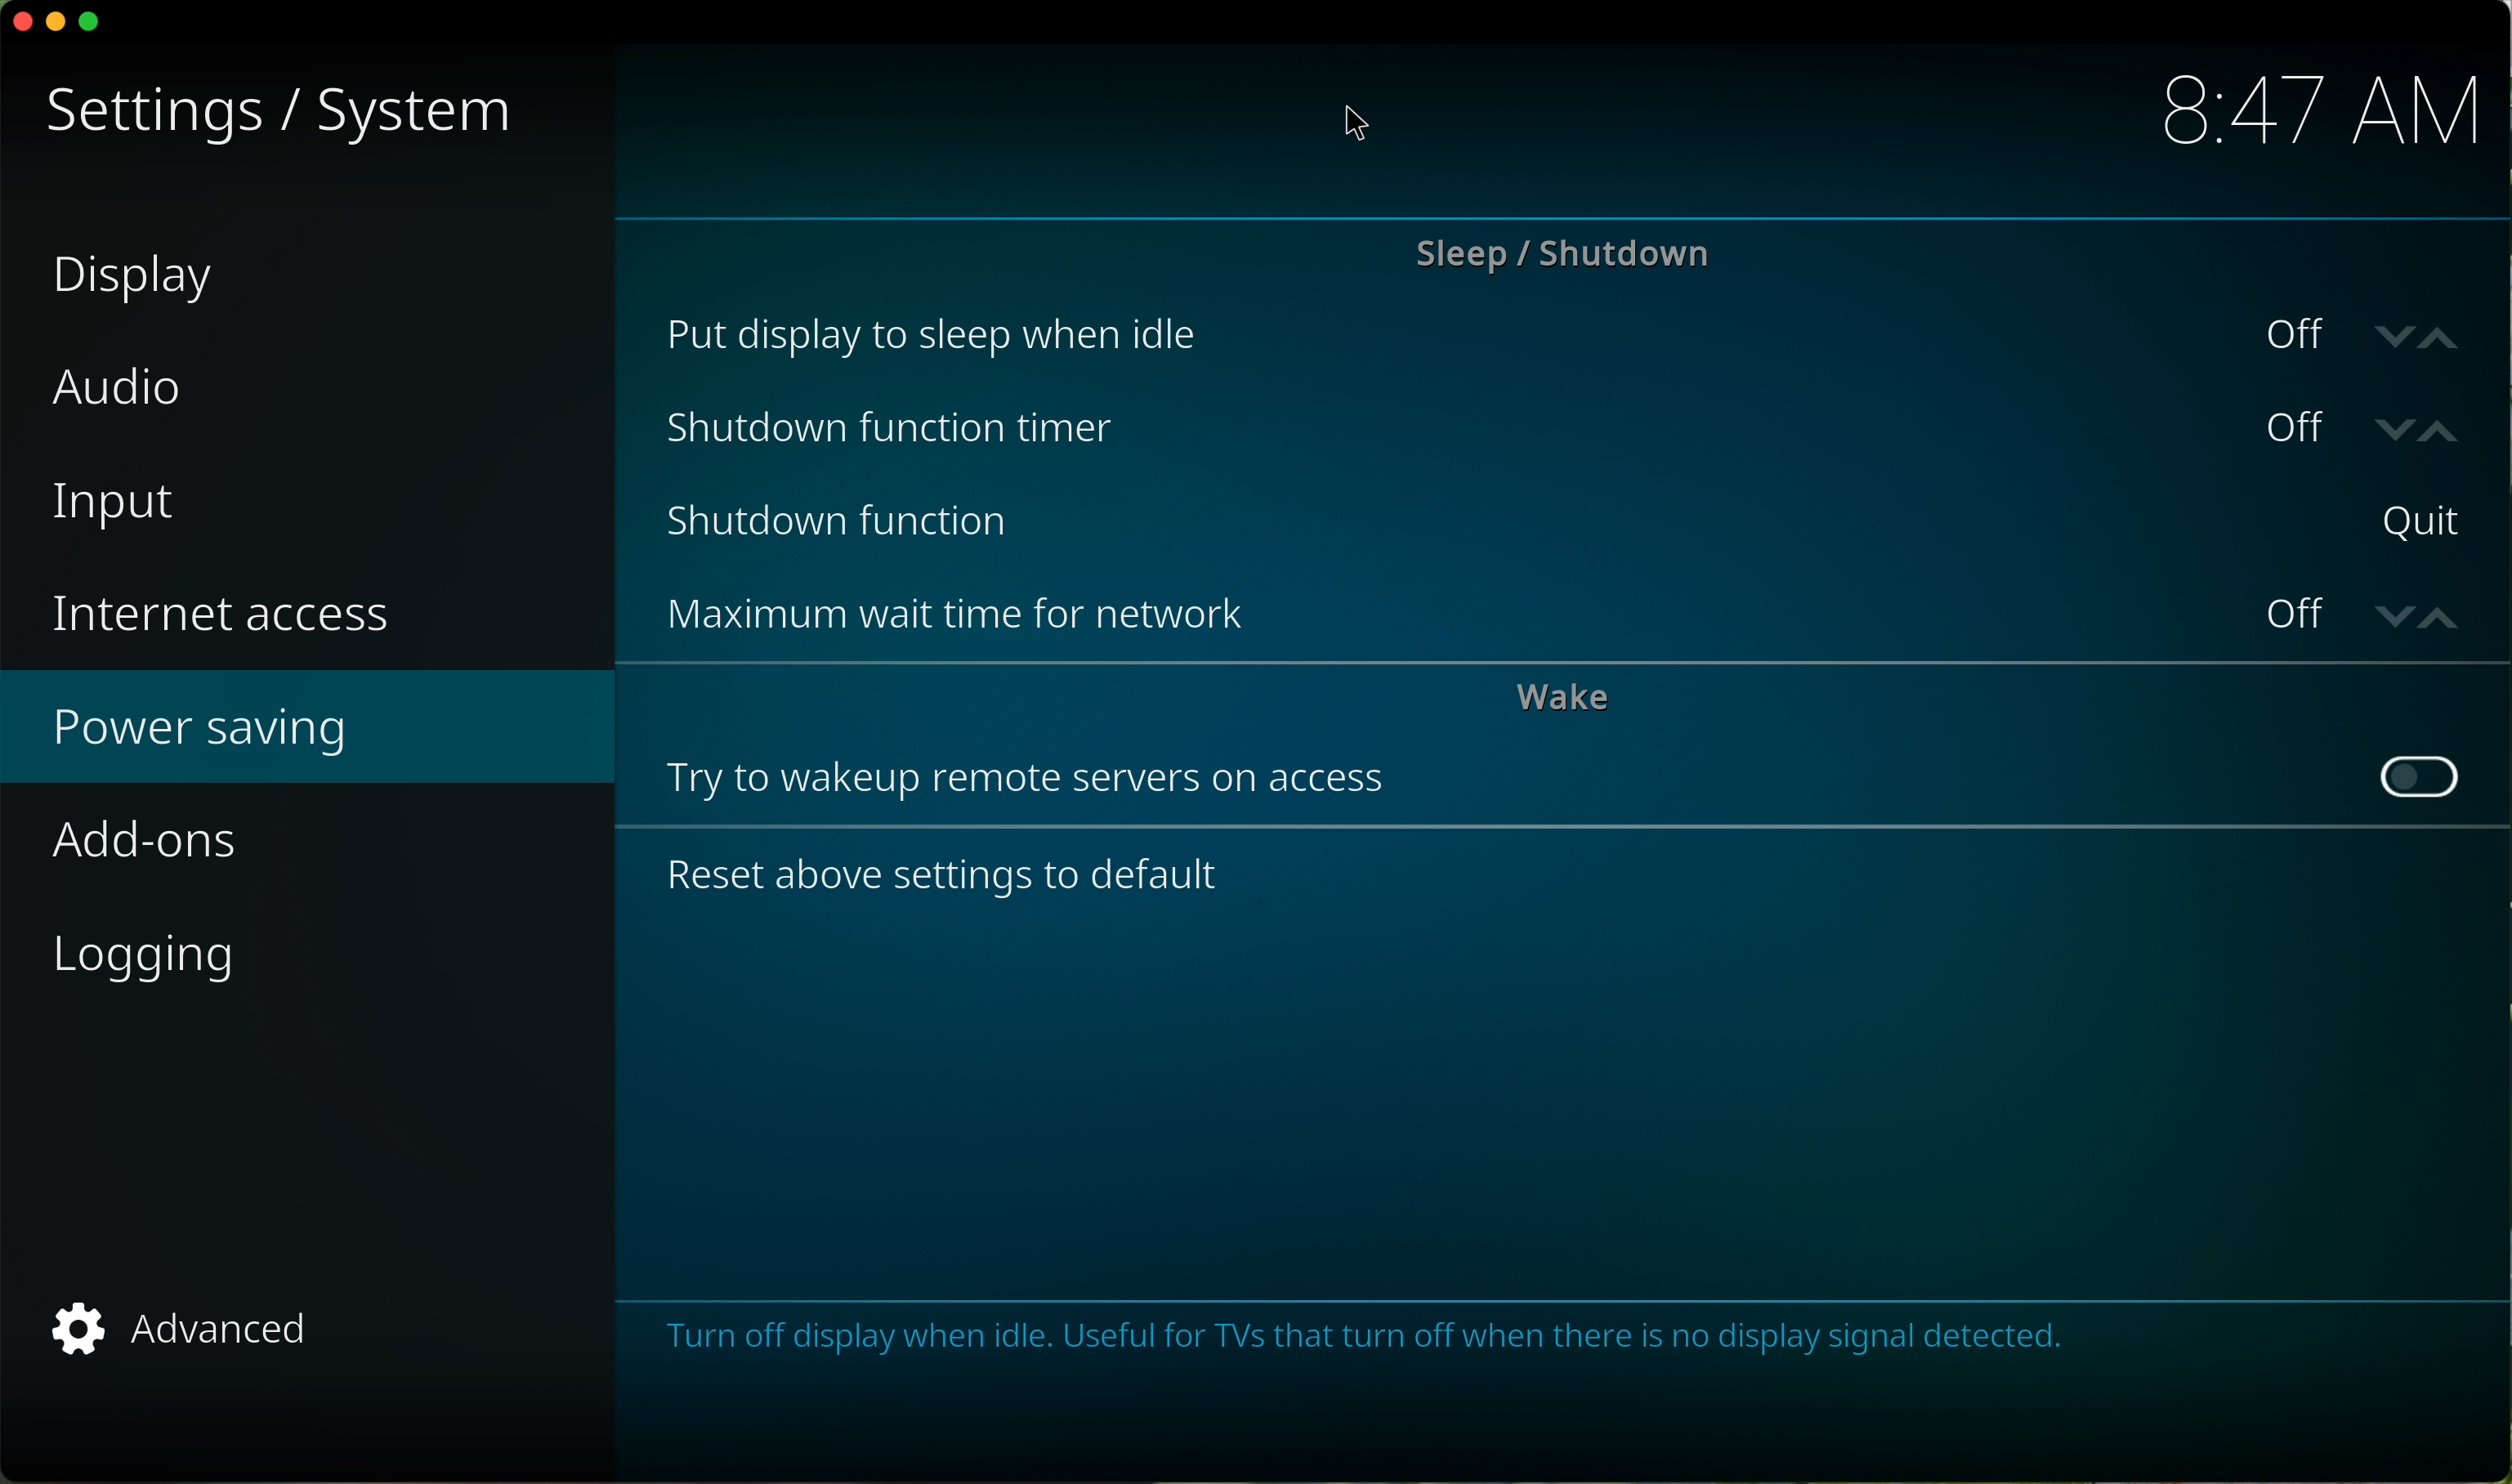  Describe the element at coordinates (2303, 427) in the screenshot. I see `off` at that location.